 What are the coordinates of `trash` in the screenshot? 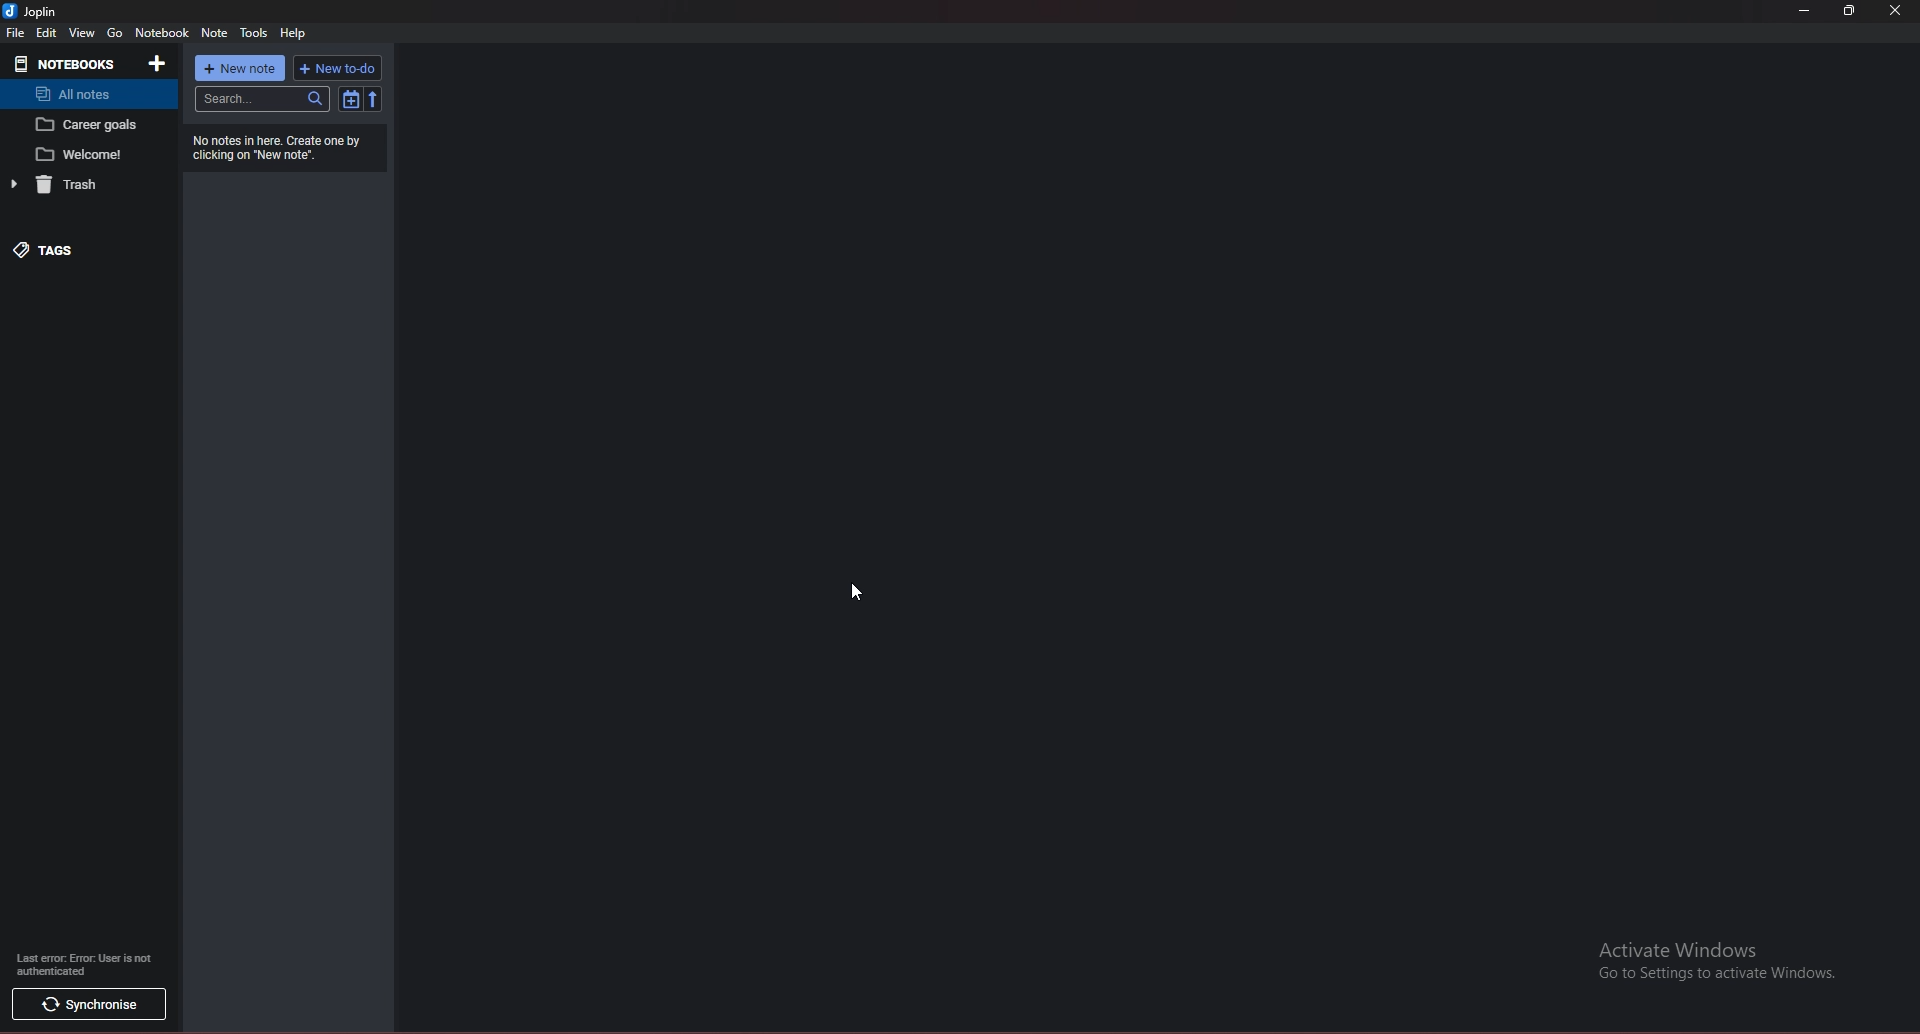 It's located at (75, 184).